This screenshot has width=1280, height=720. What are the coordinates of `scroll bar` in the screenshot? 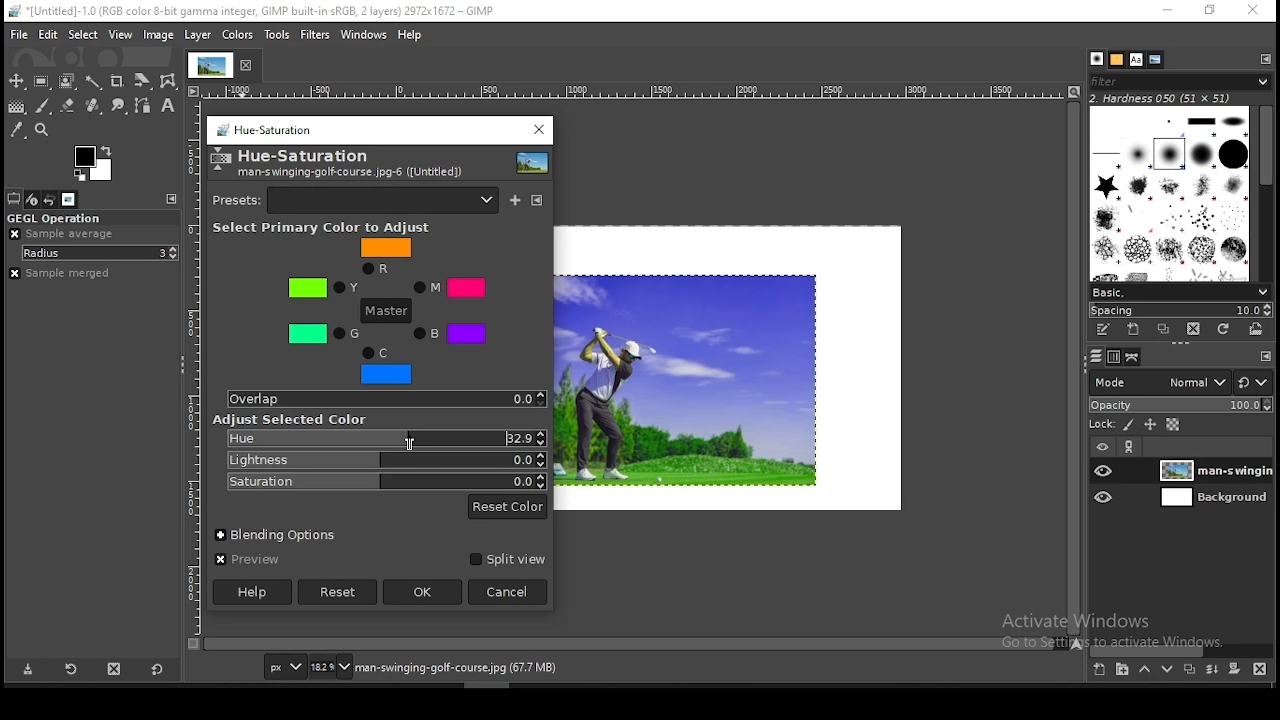 It's located at (1073, 369).